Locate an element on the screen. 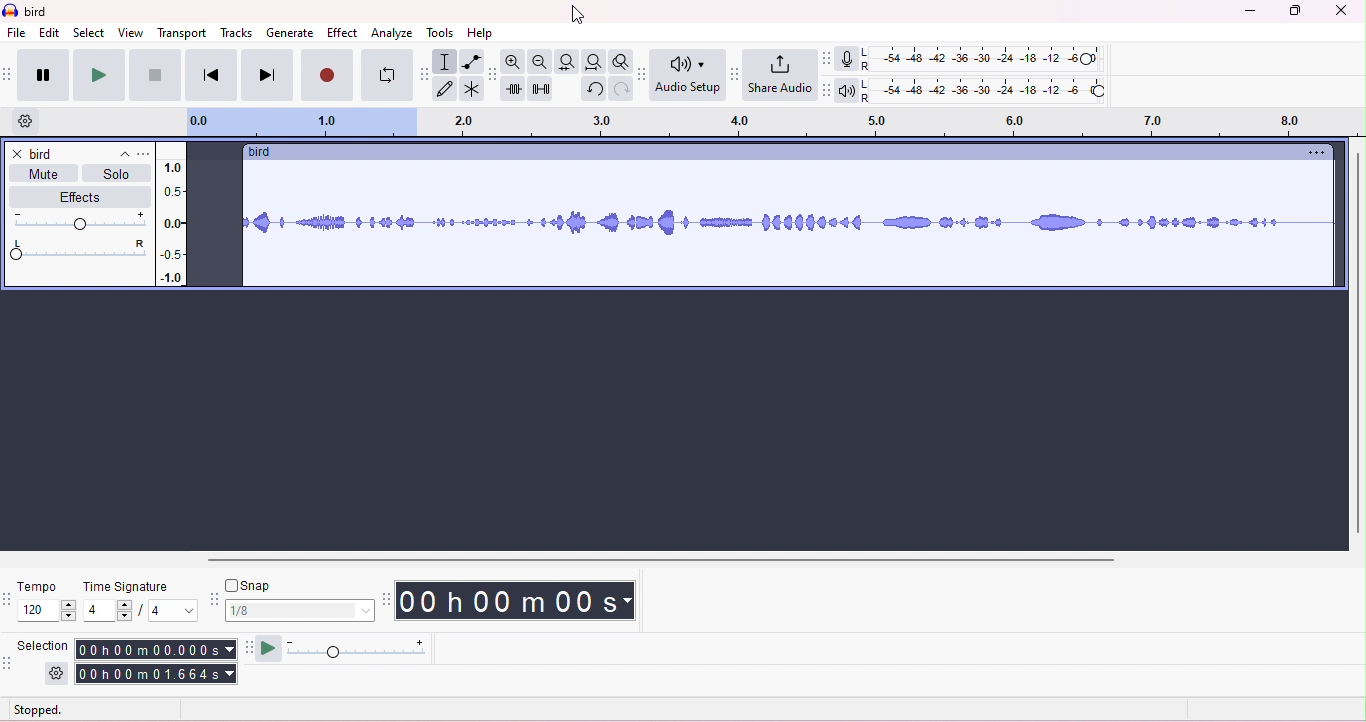  time tool is located at coordinates (388, 599).